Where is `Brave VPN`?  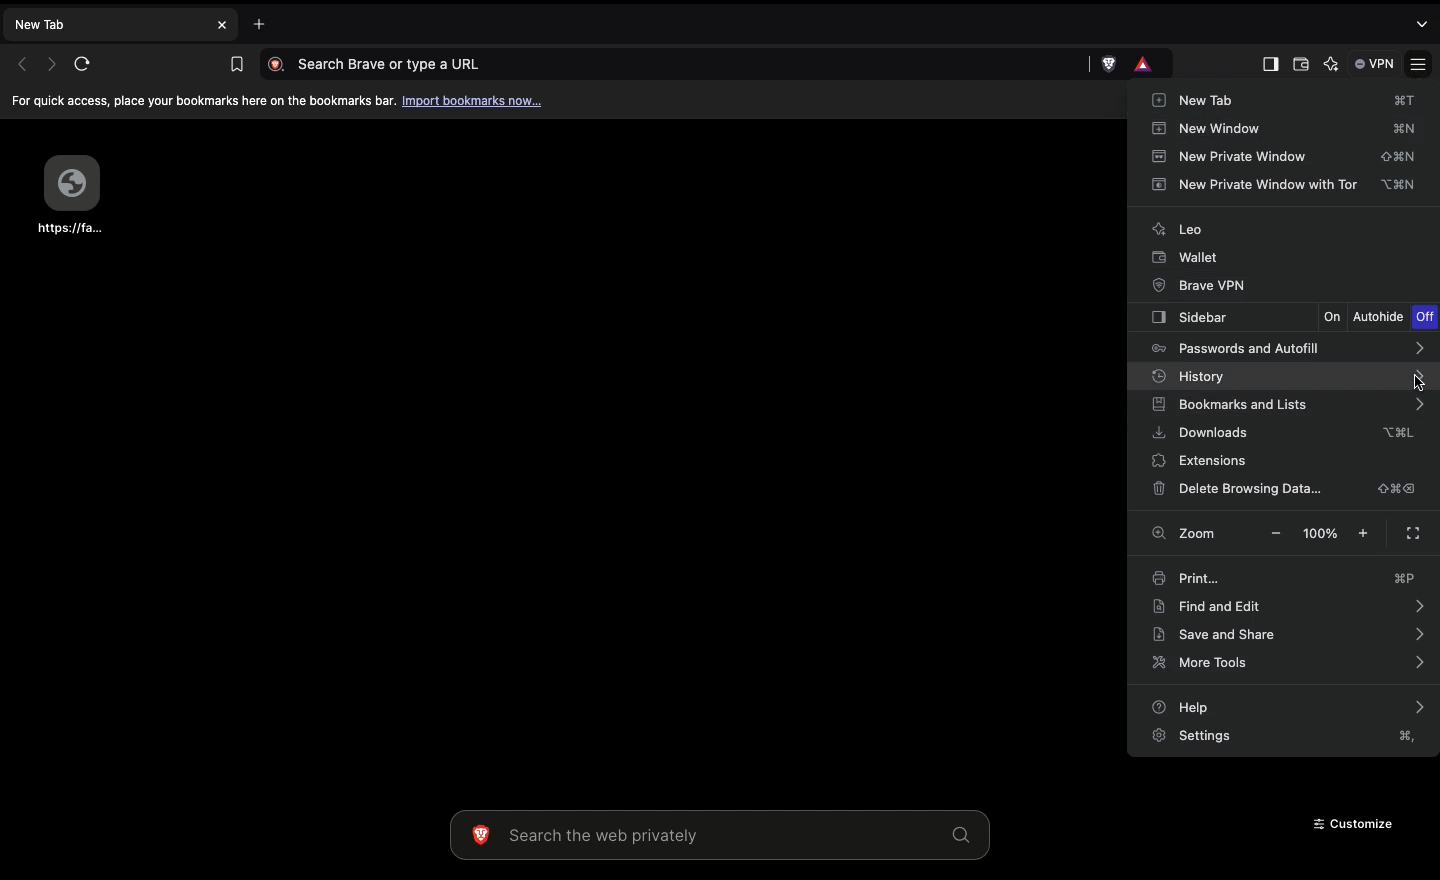
Brave VPN is located at coordinates (1194, 285).